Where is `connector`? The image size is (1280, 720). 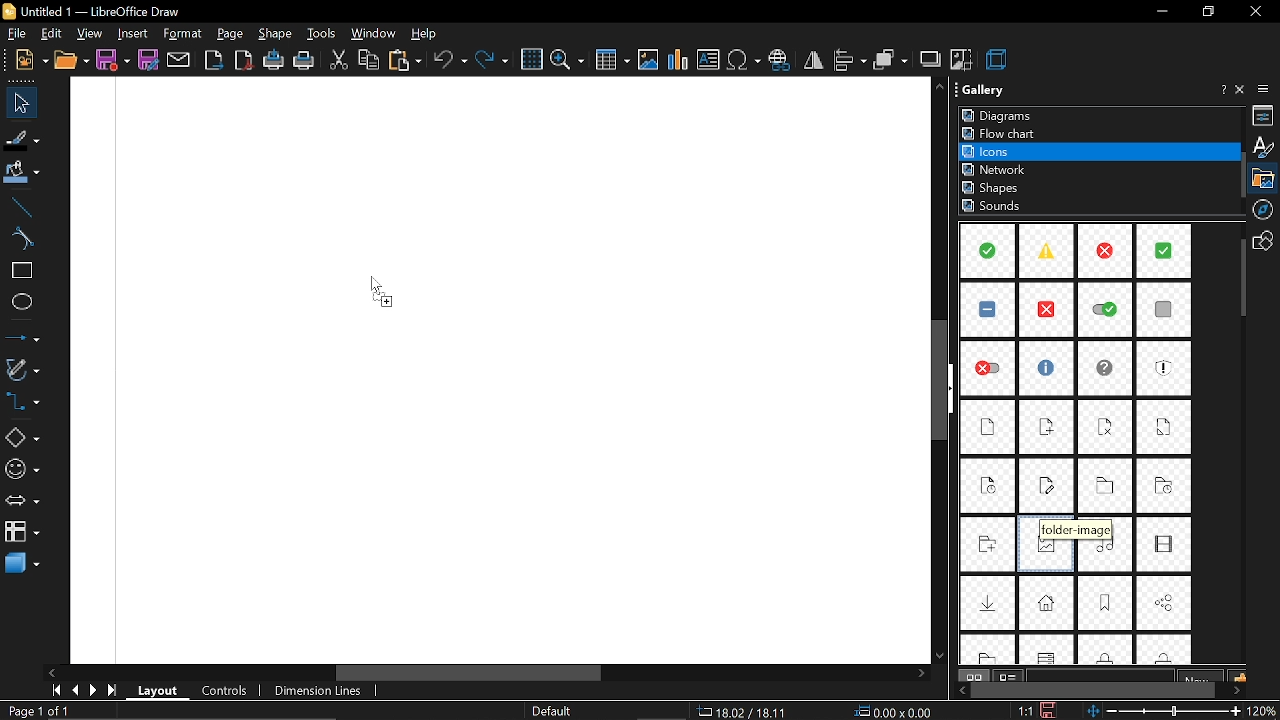
connector is located at coordinates (21, 404).